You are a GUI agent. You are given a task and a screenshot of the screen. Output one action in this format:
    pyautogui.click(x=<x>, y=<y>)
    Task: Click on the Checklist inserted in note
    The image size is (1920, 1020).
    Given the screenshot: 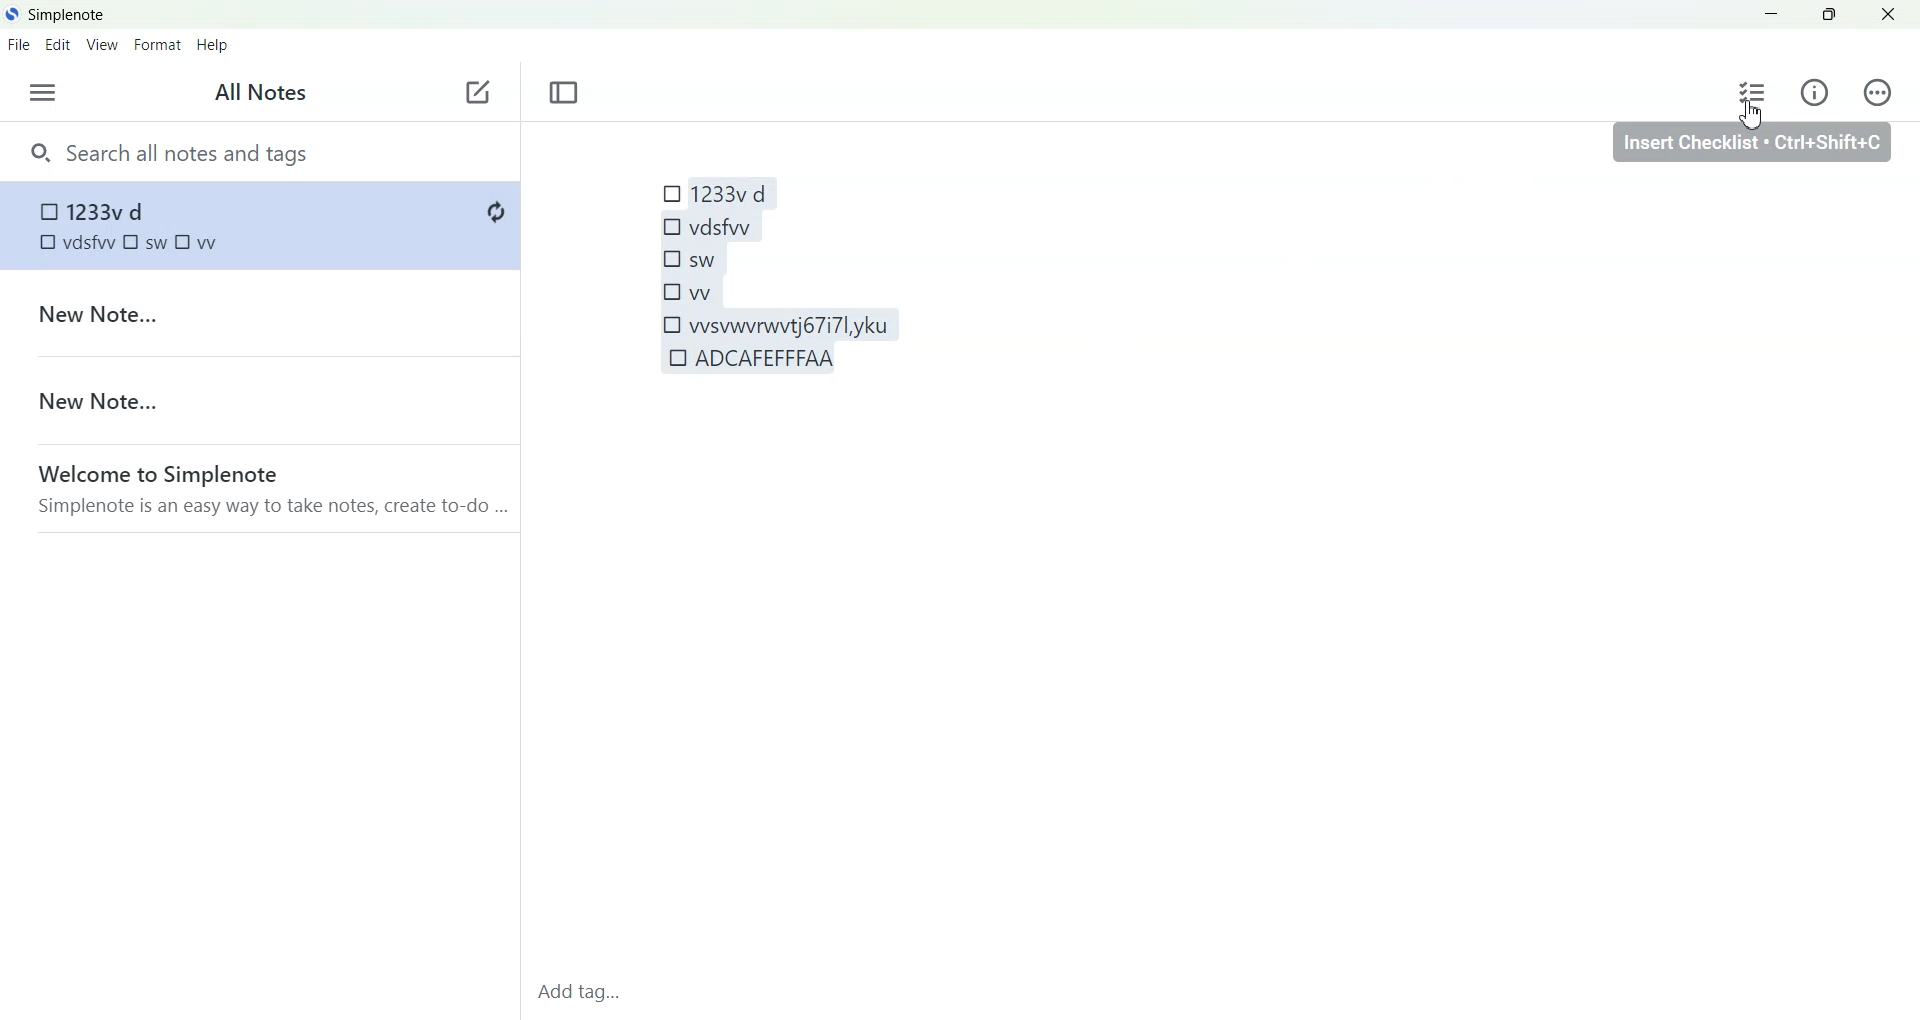 What is the action you would take?
    pyautogui.click(x=257, y=224)
    